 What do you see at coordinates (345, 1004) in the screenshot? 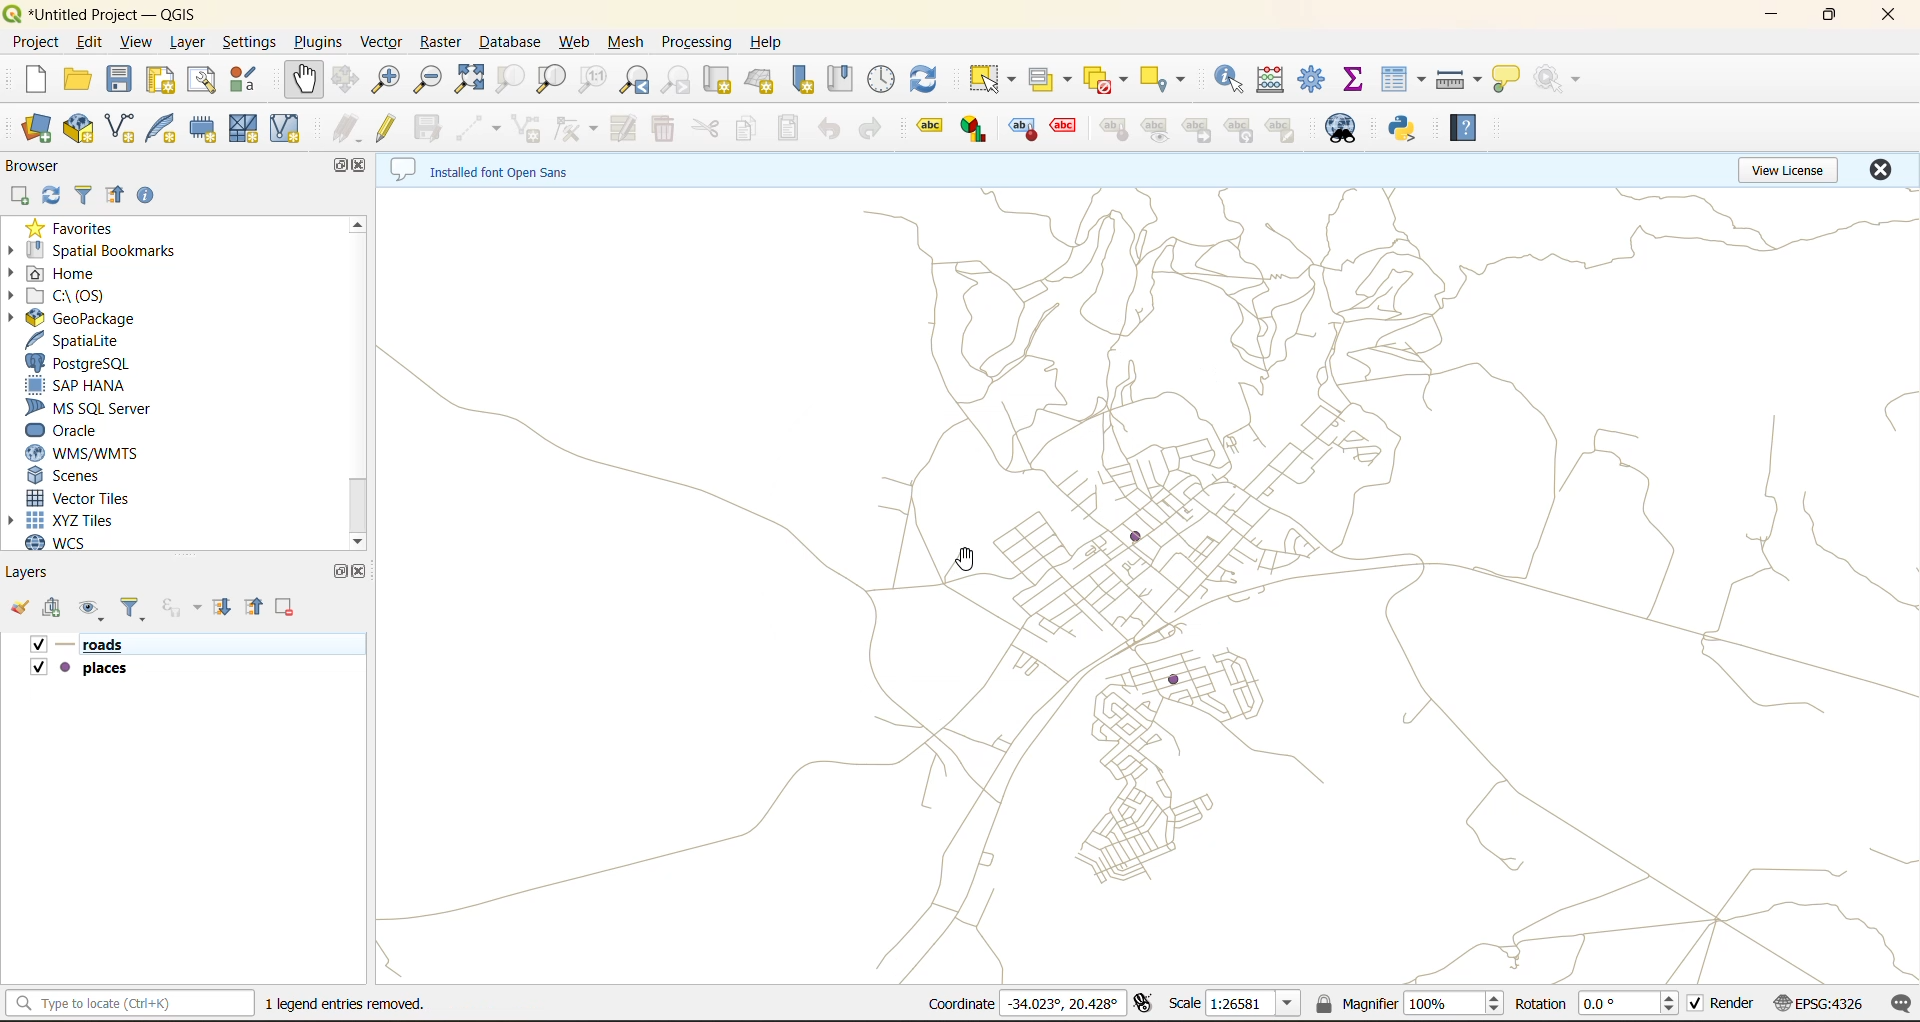
I see `1 legend entries removed` at bounding box center [345, 1004].